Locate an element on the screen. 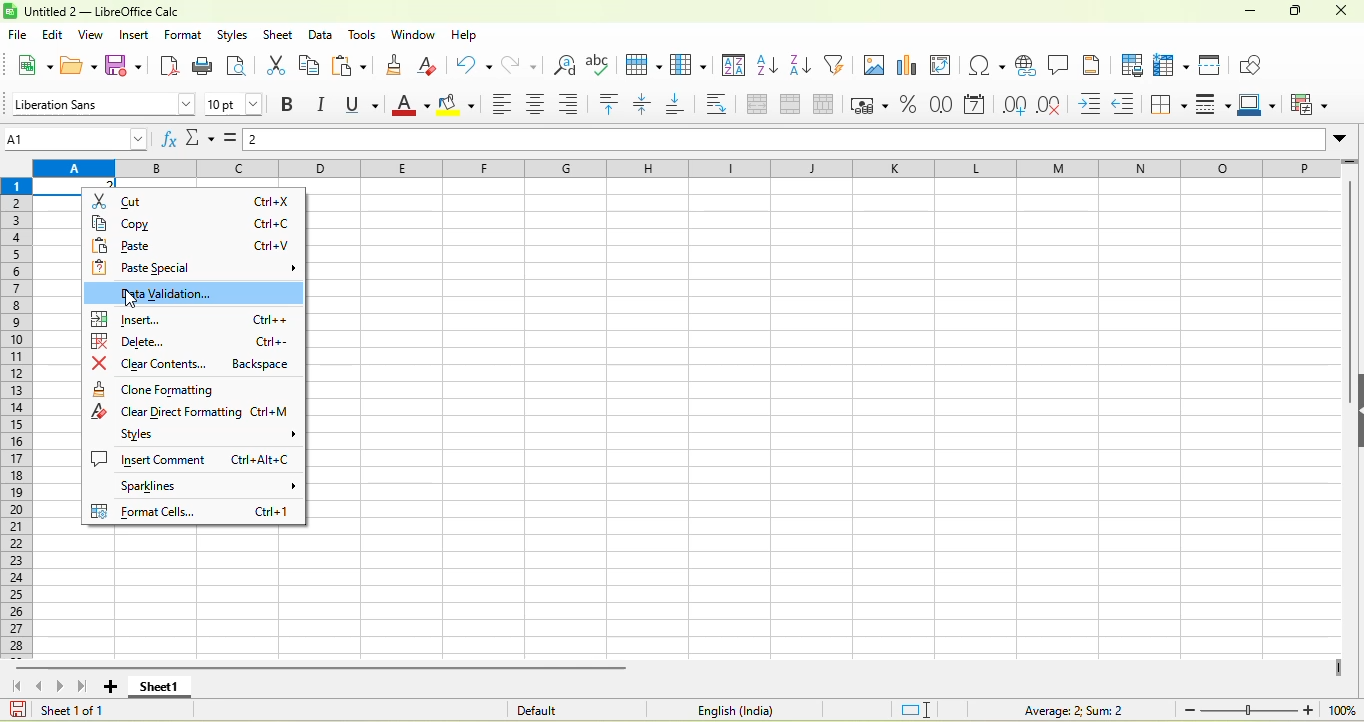  column is located at coordinates (692, 66).